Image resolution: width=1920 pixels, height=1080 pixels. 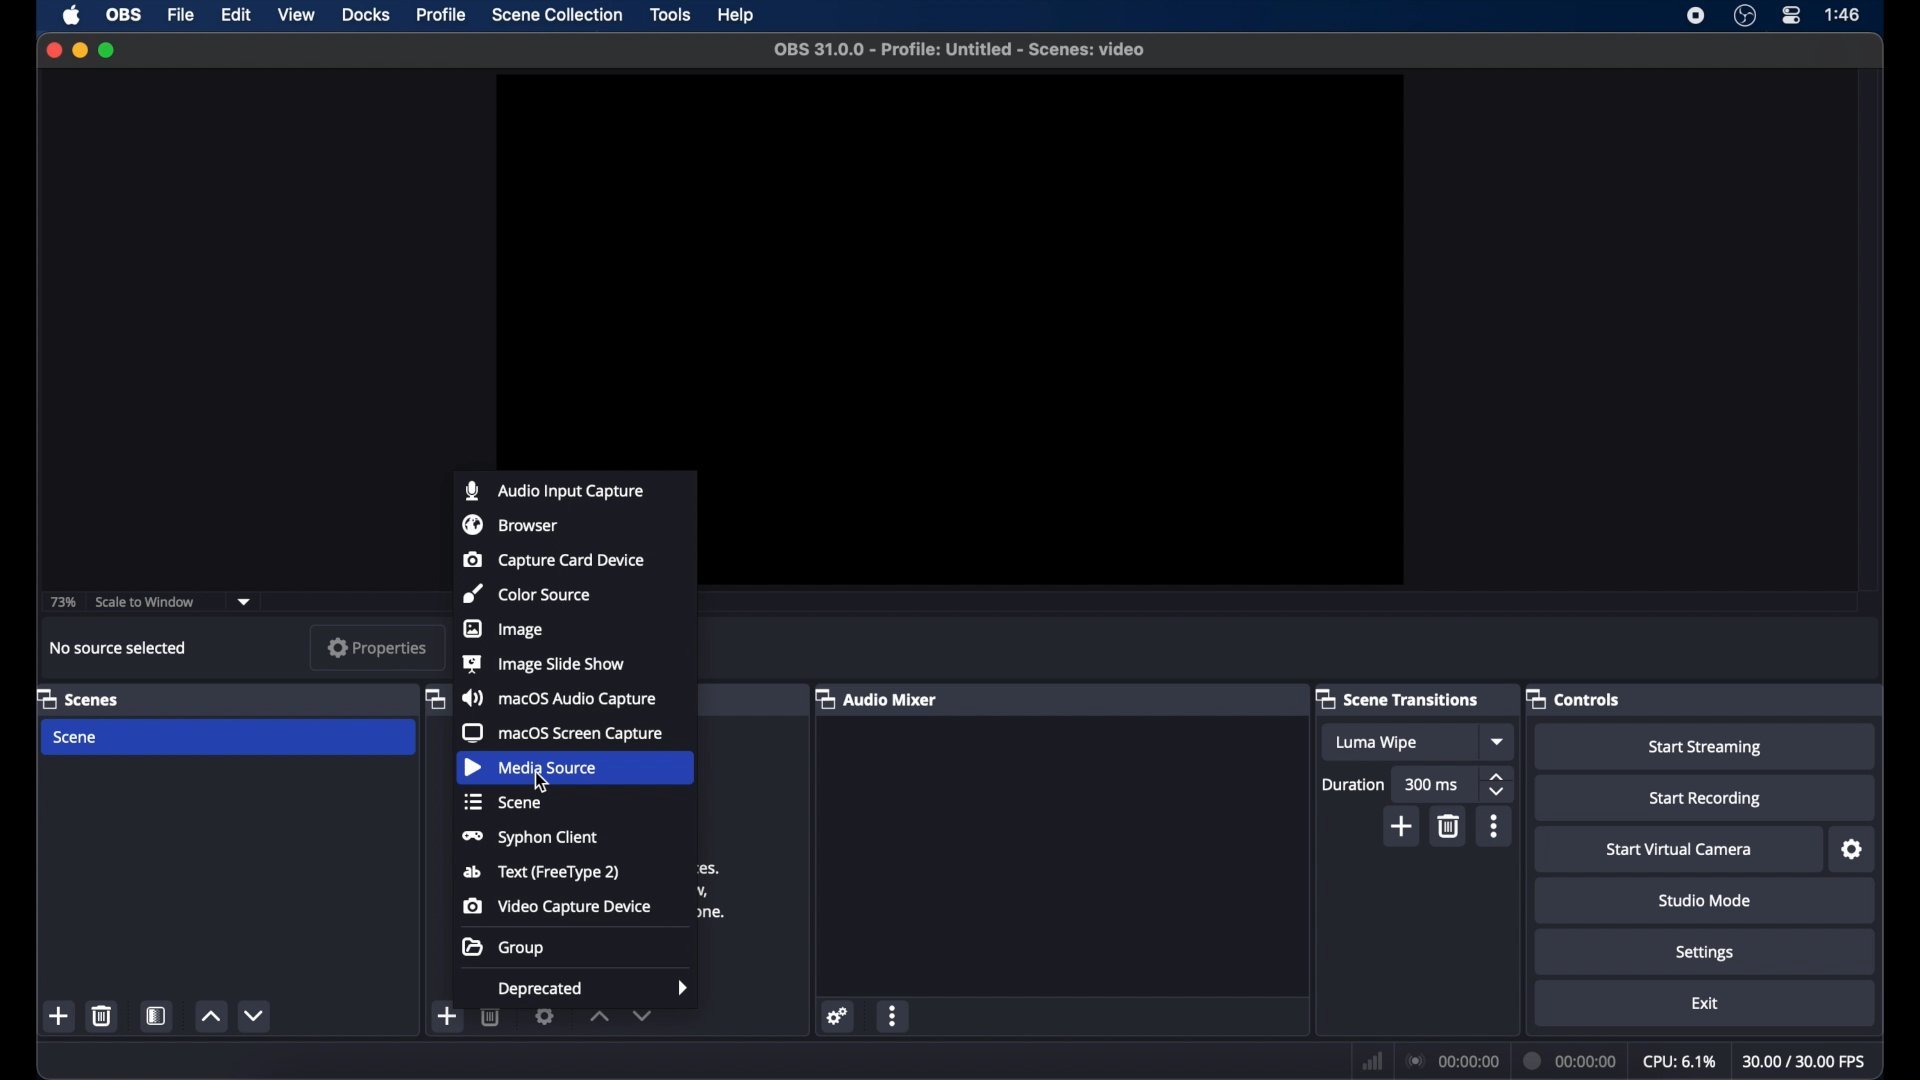 I want to click on exit, so click(x=1706, y=1004).